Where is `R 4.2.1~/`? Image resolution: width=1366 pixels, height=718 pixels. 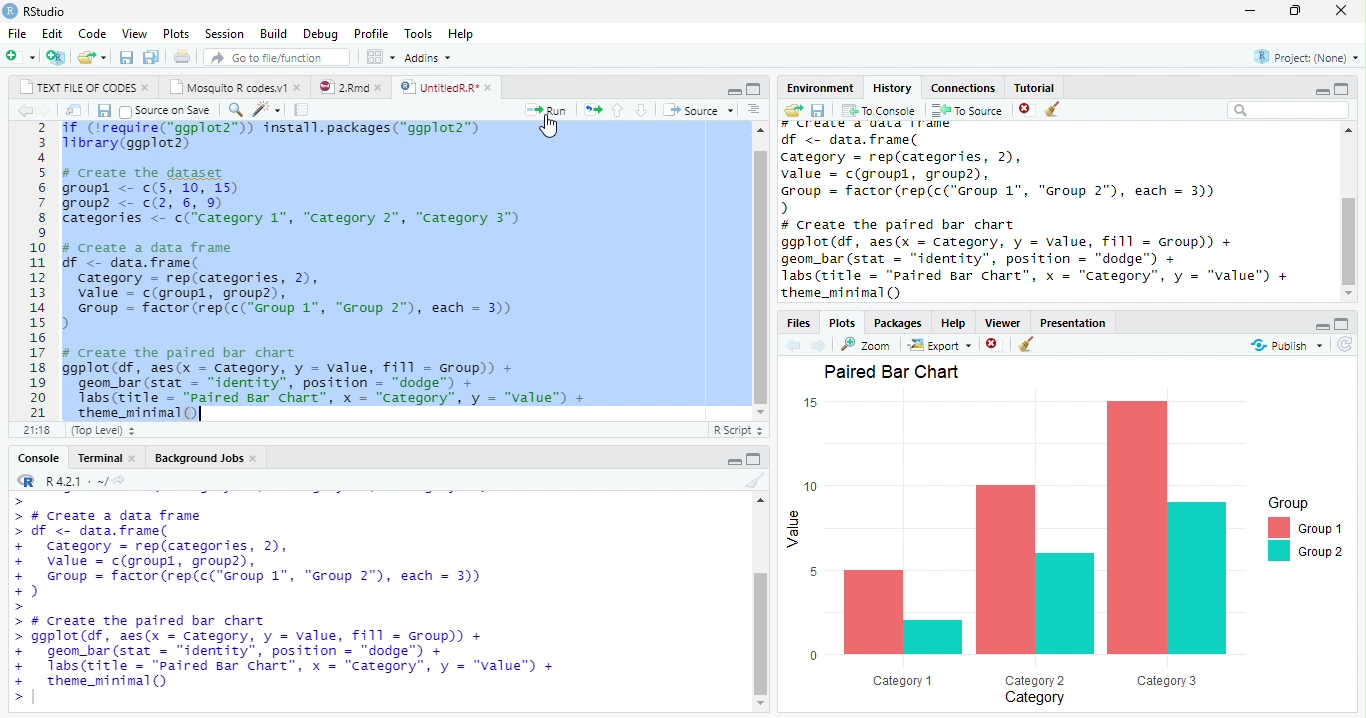 R 4.2.1~/ is located at coordinates (75, 481).